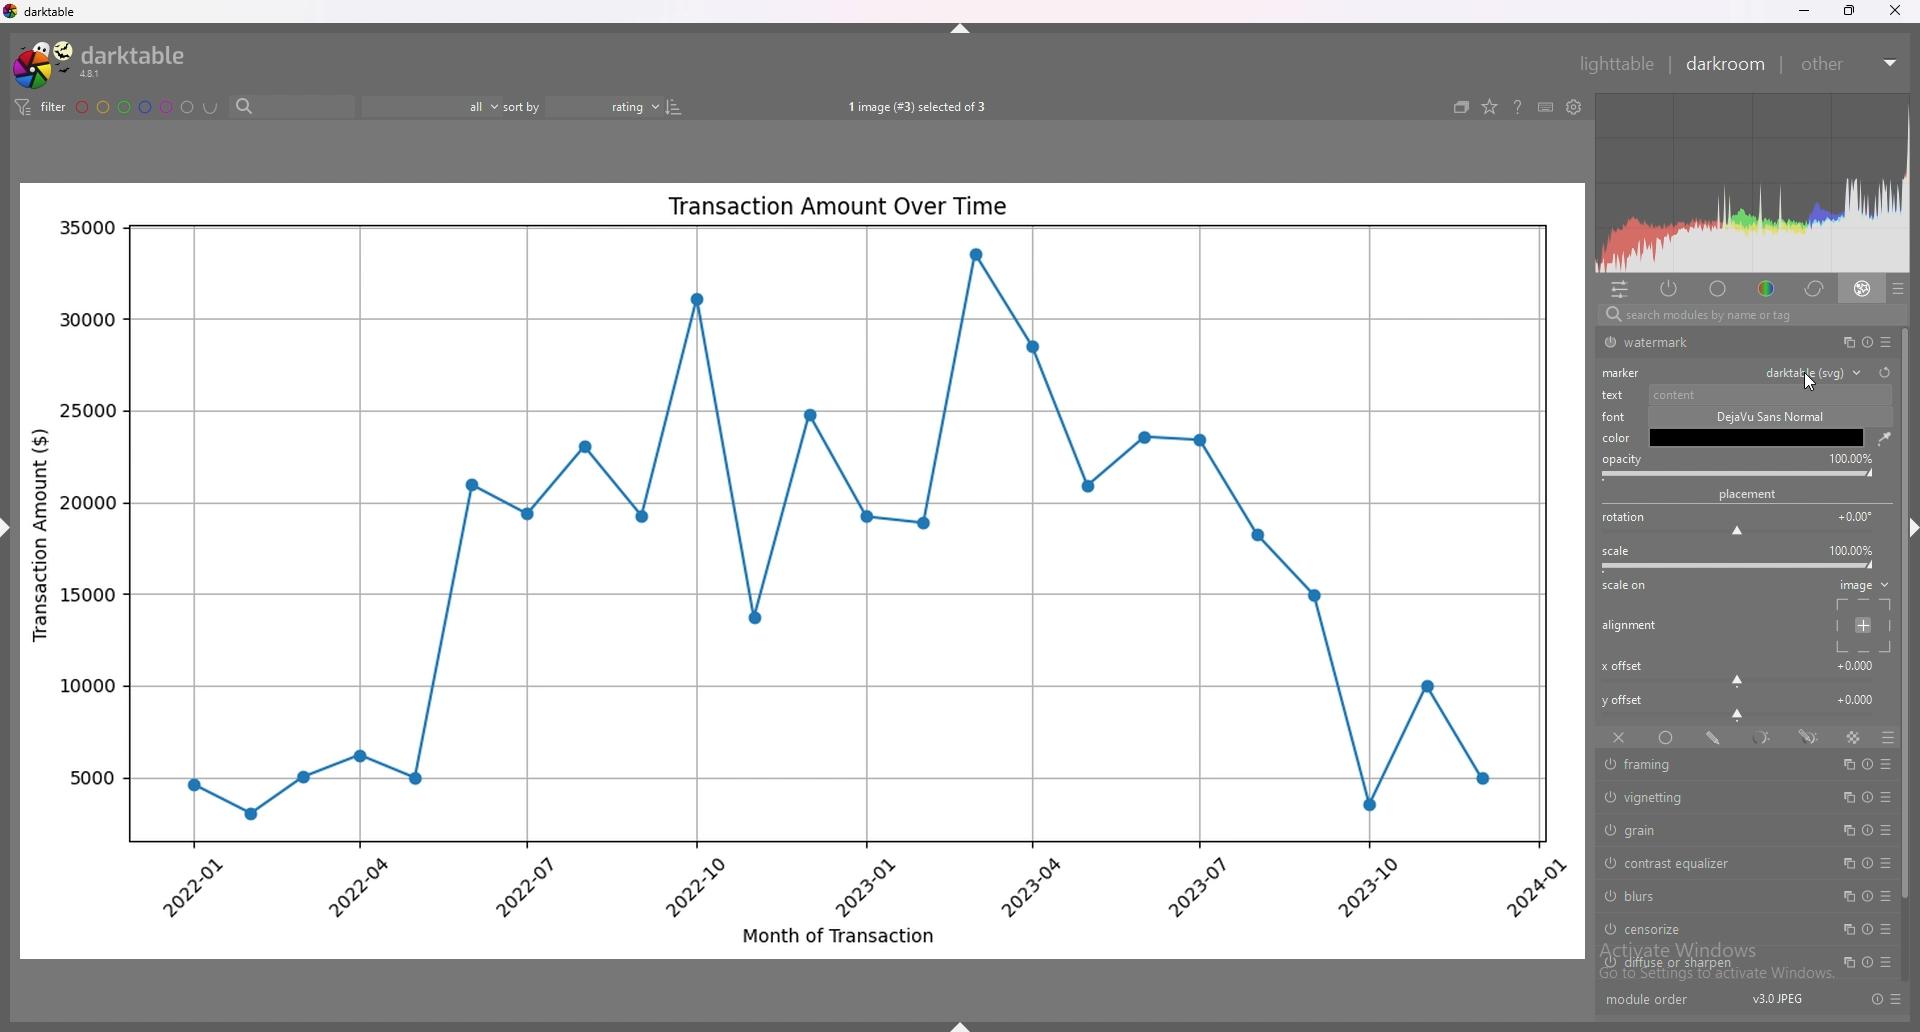 This screenshot has height=1032, width=1920. What do you see at coordinates (1863, 961) in the screenshot?
I see `reset` at bounding box center [1863, 961].